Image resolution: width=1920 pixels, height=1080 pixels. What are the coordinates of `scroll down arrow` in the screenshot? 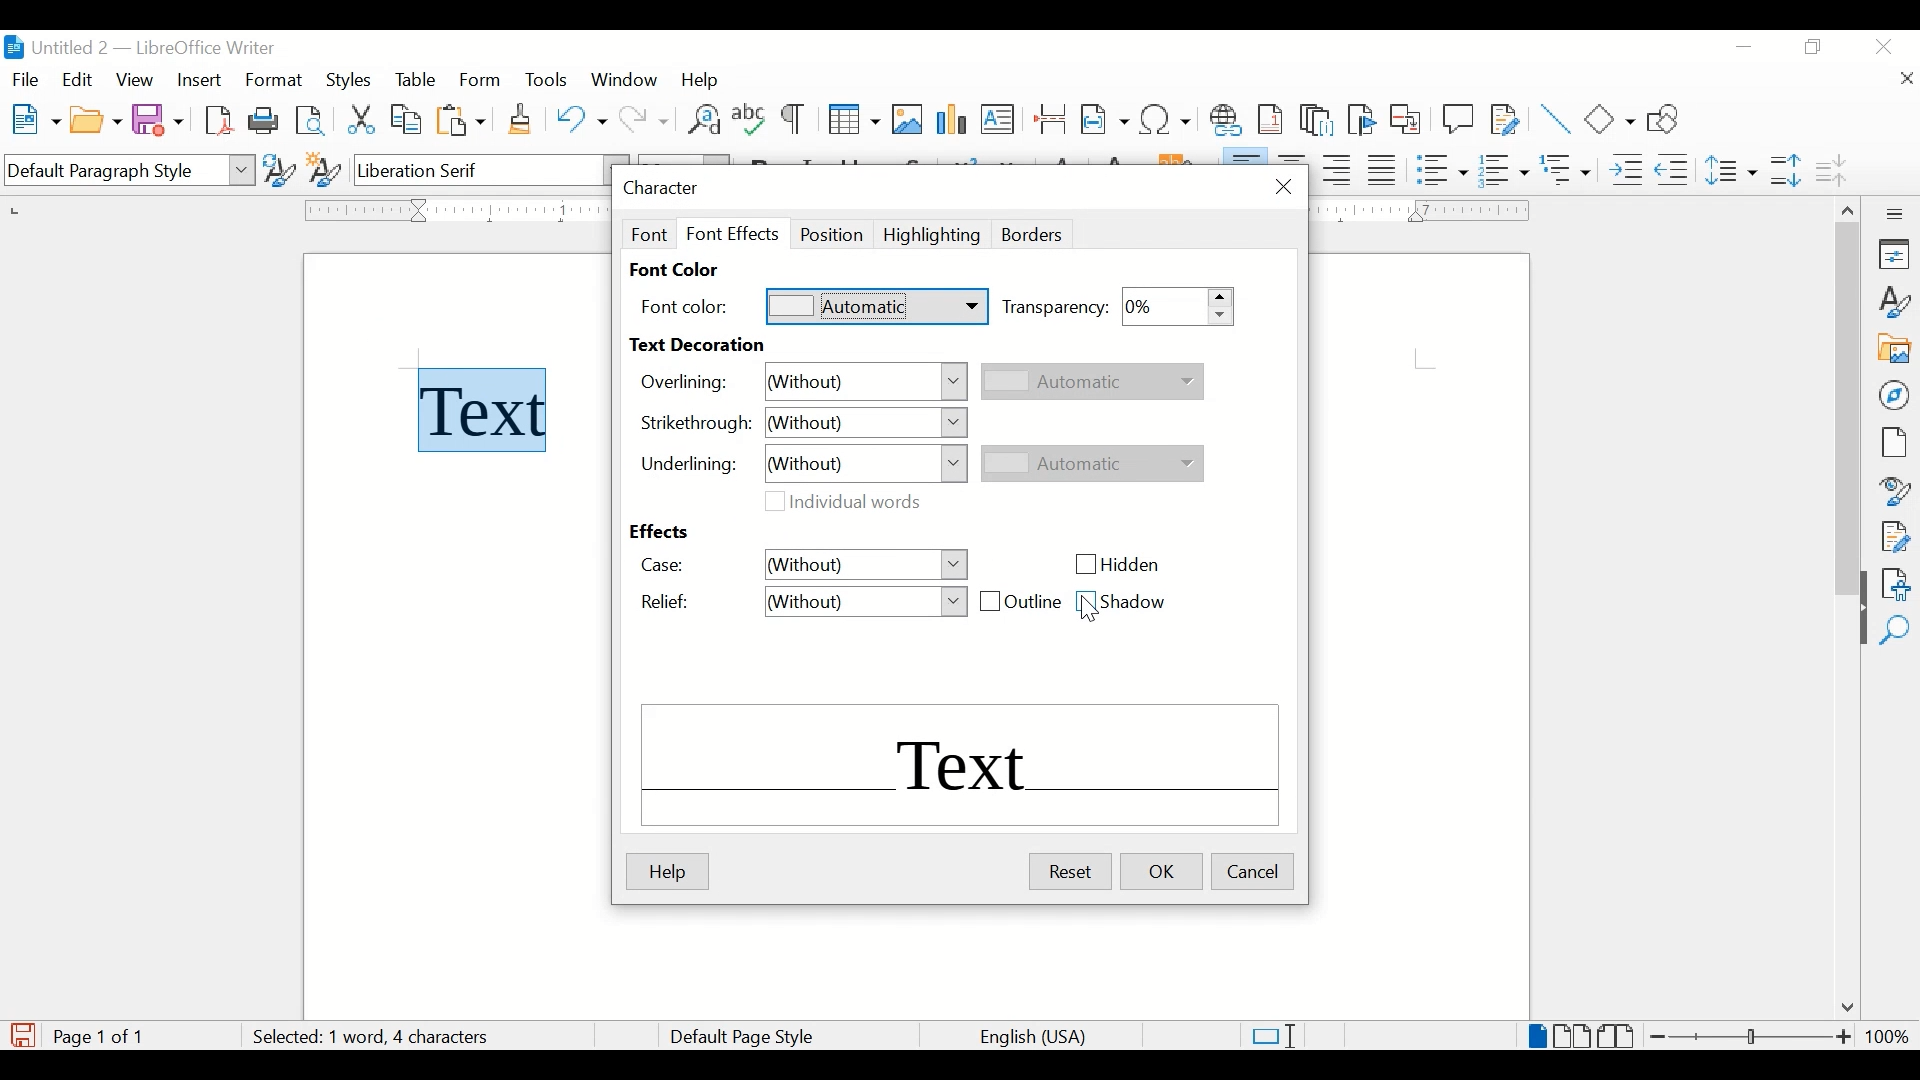 It's located at (1844, 1009).